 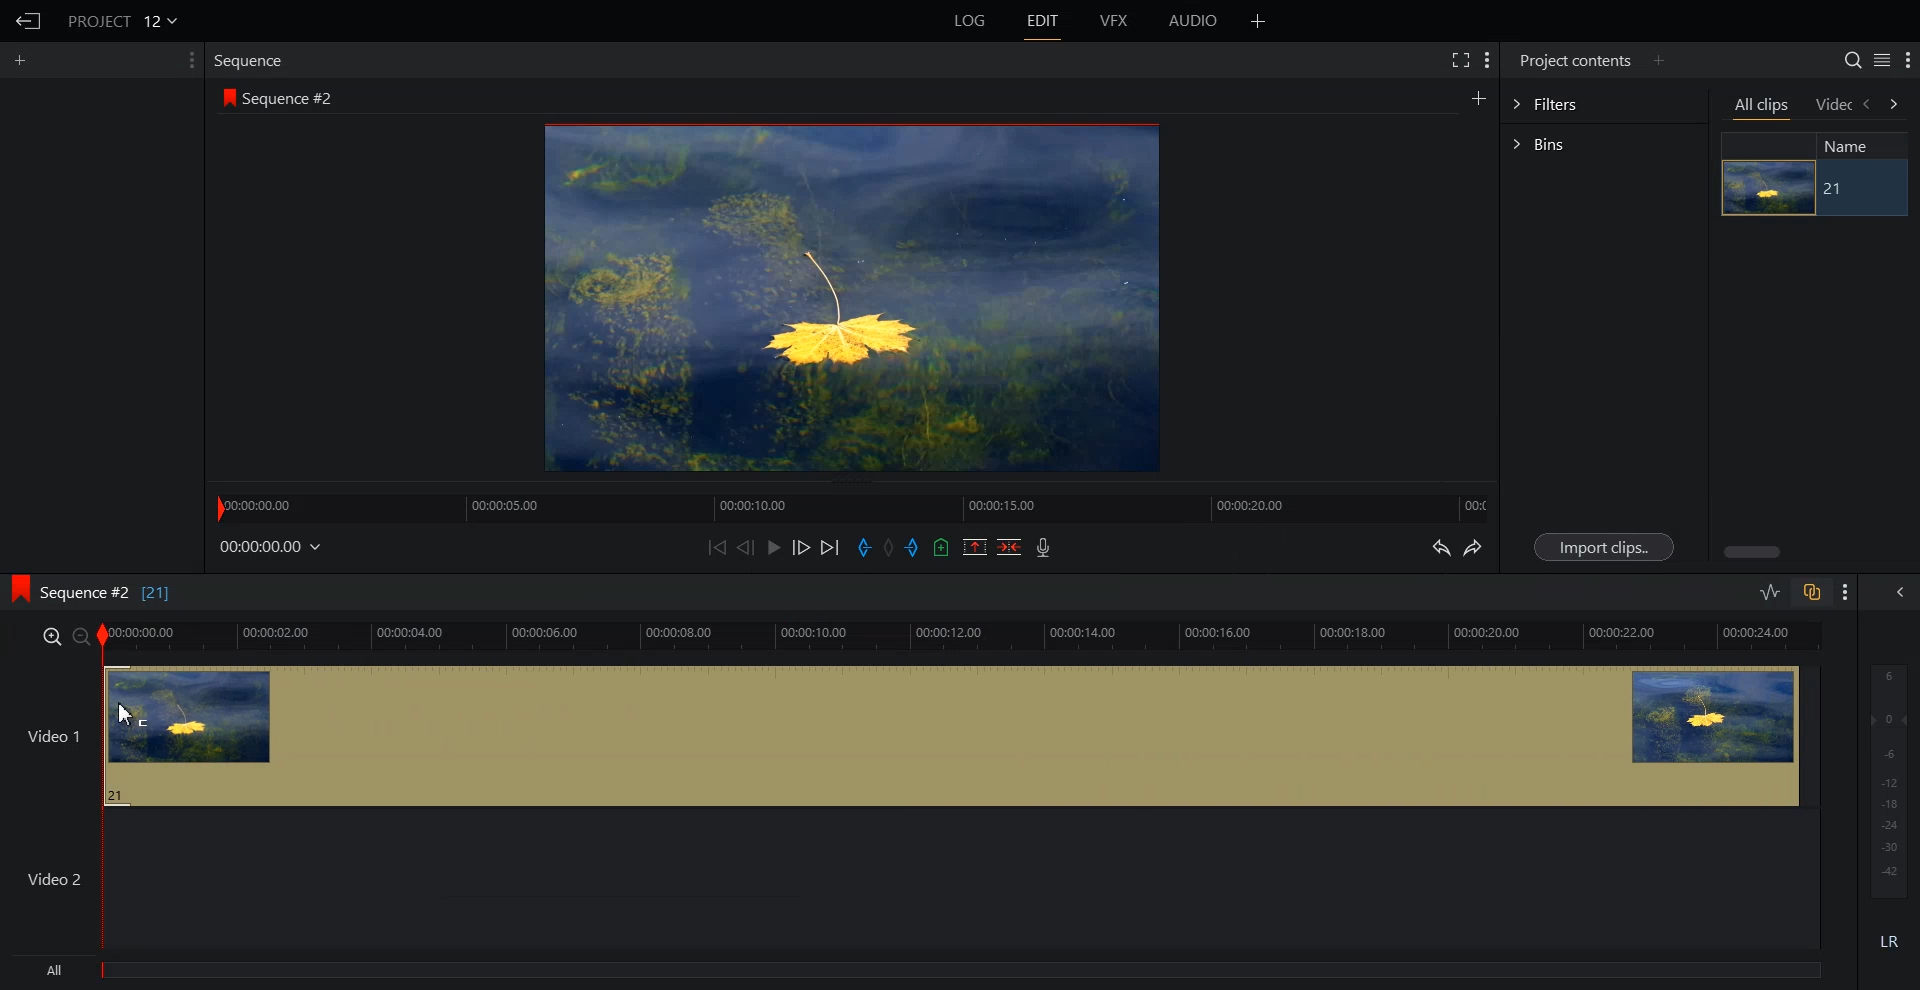 I want to click on Sequence #2, so click(x=294, y=98).